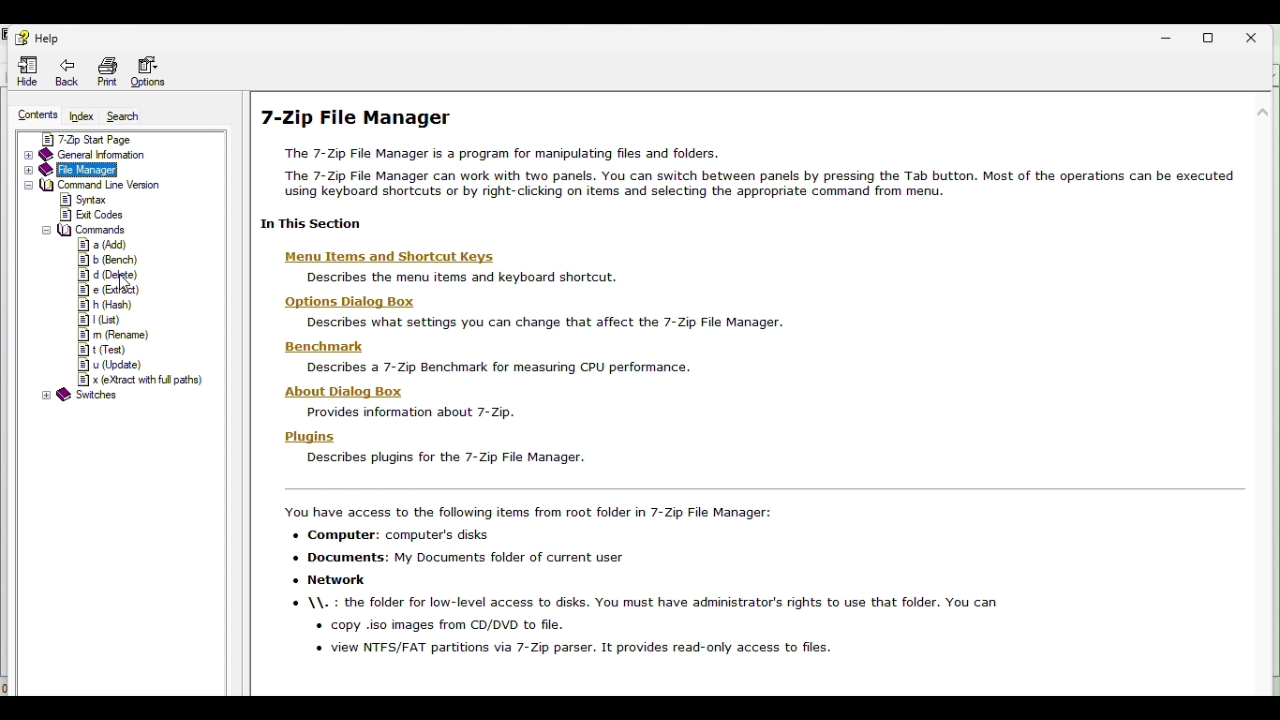 This screenshot has width=1280, height=720. What do you see at coordinates (128, 116) in the screenshot?
I see `Search` at bounding box center [128, 116].